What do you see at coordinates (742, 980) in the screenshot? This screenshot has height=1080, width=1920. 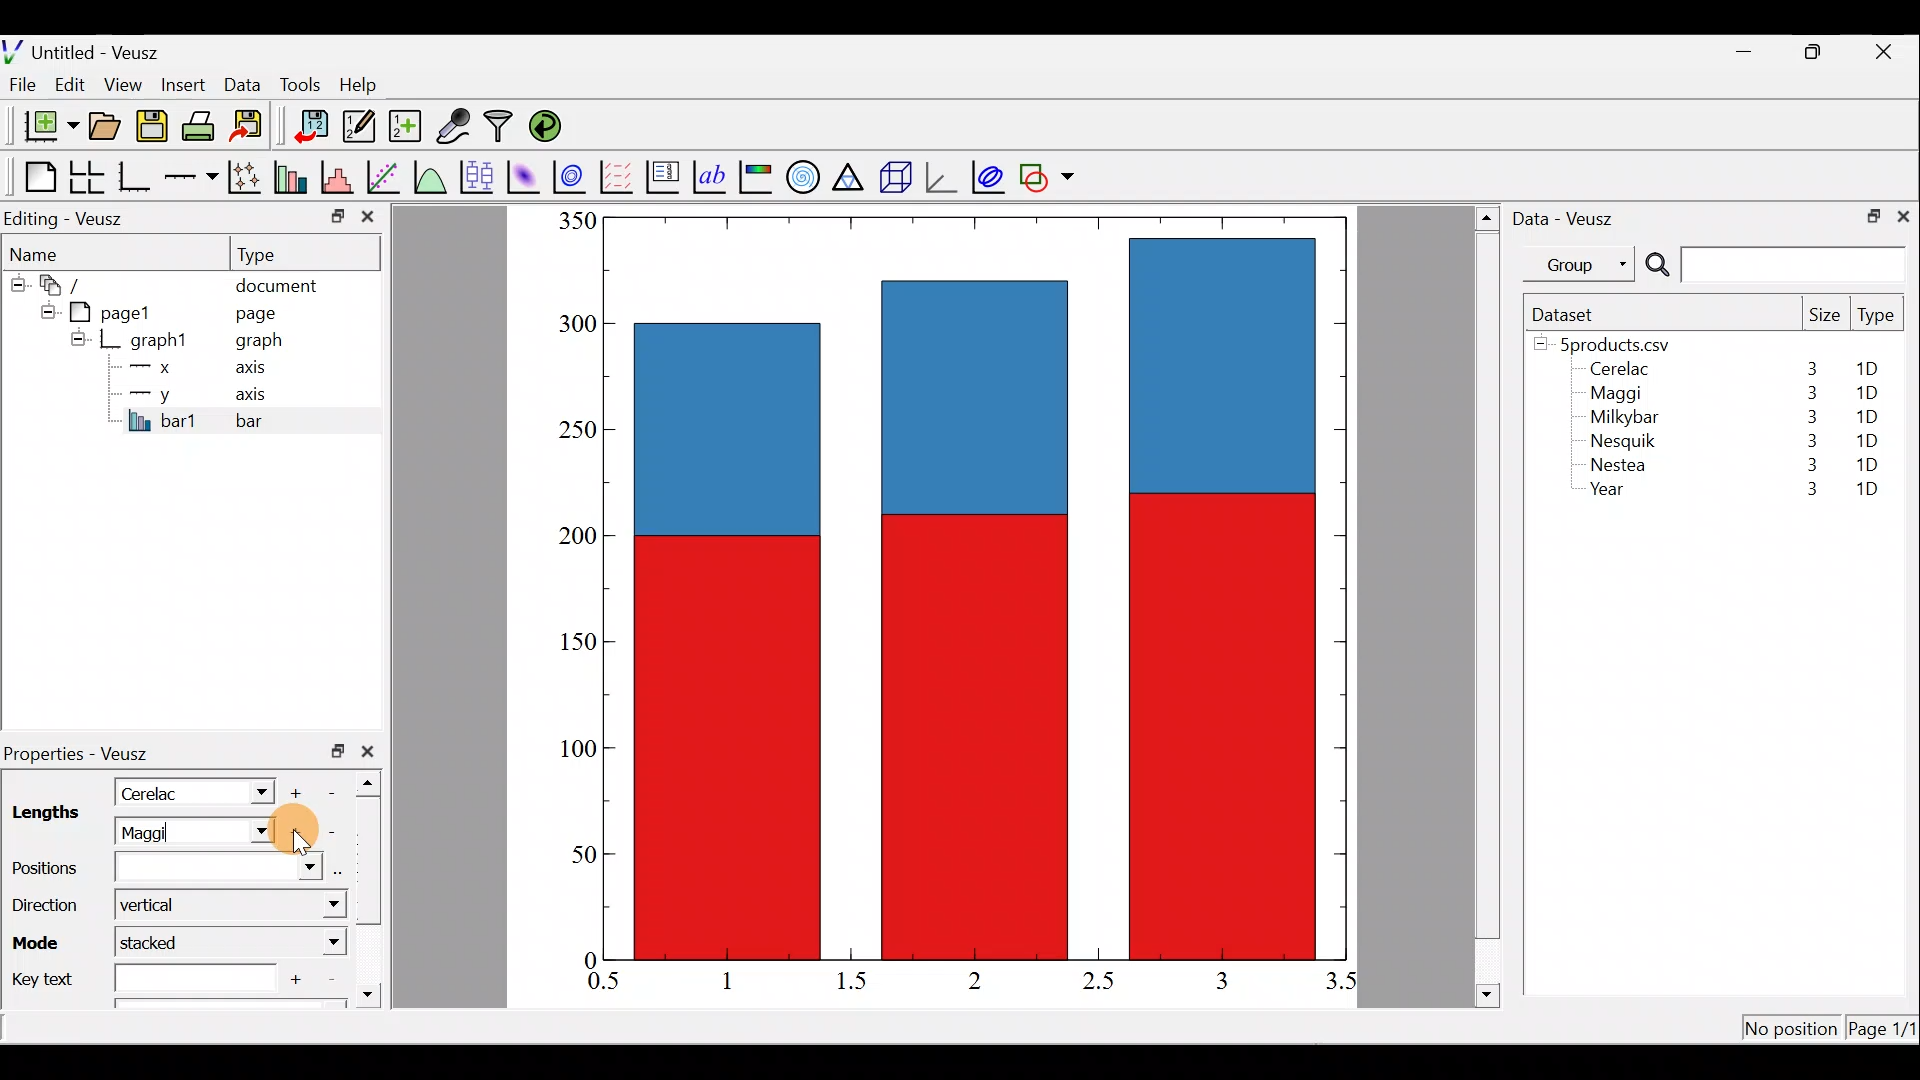 I see `1` at bounding box center [742, 980].